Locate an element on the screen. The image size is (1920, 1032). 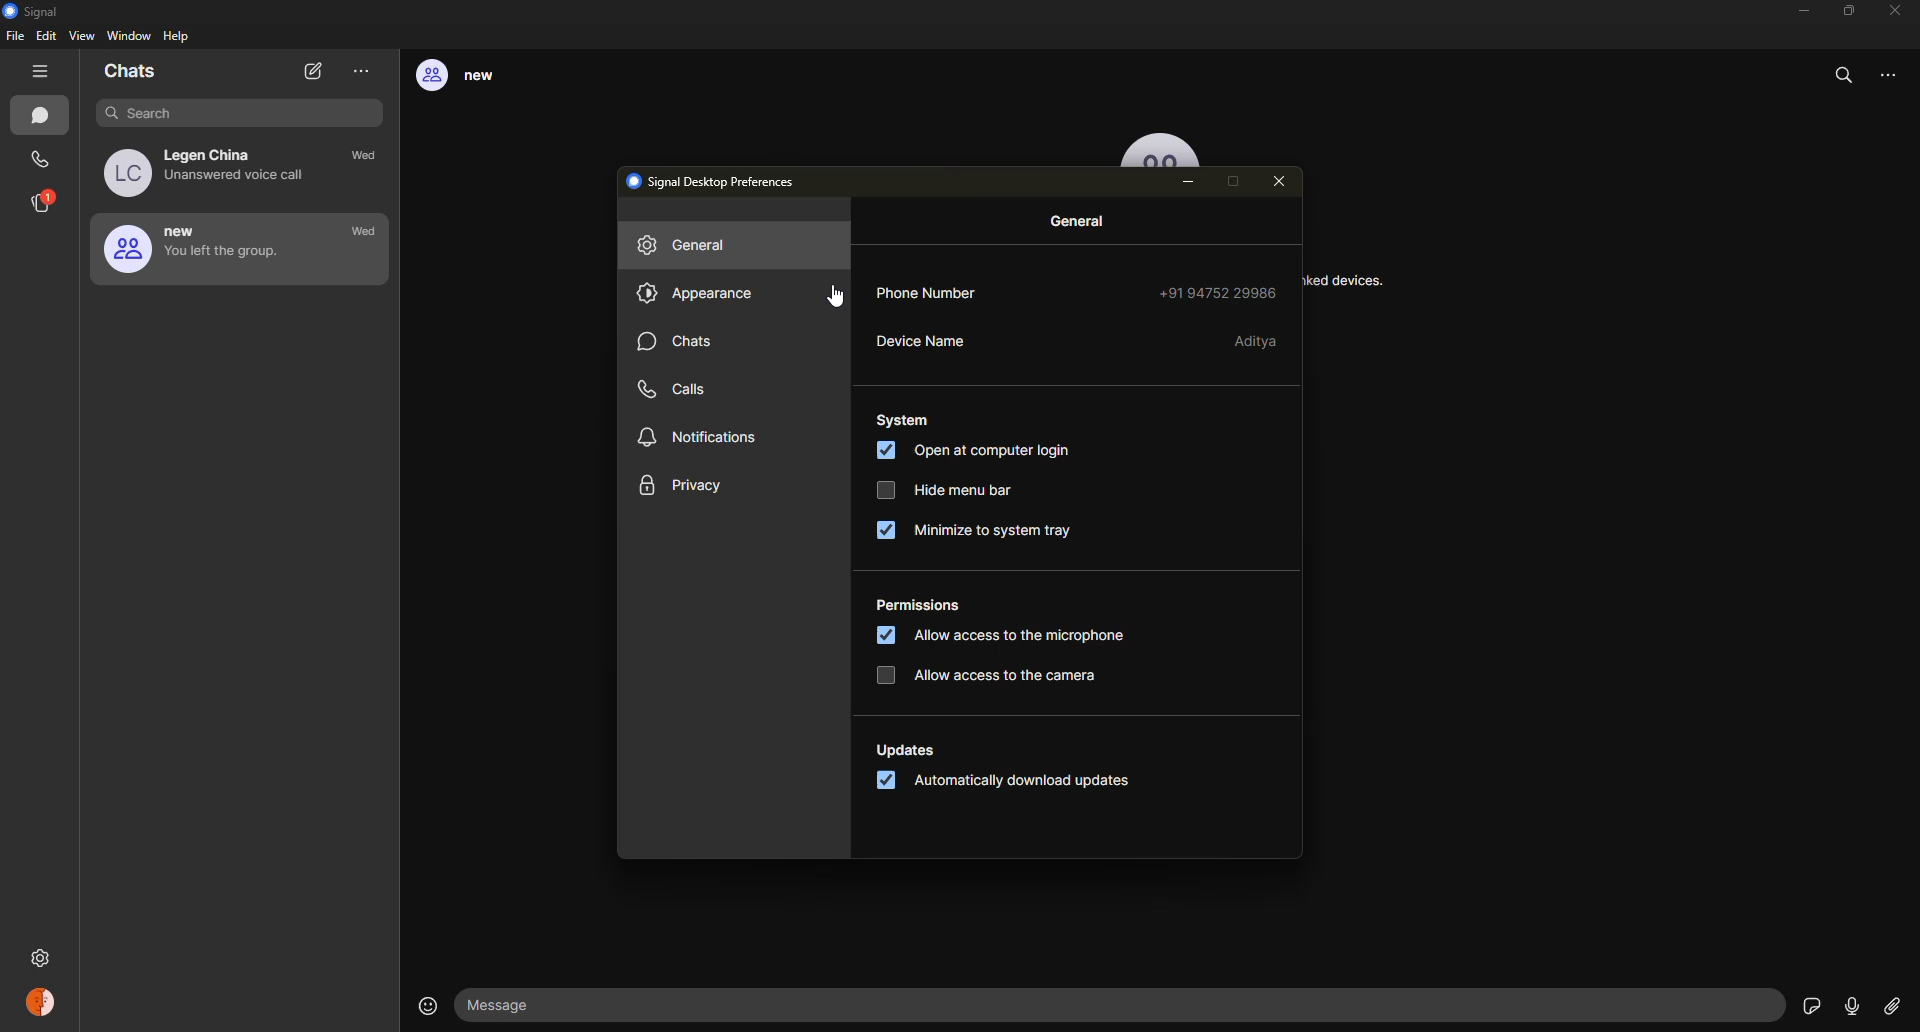
system is located at coordinates (906, 417).